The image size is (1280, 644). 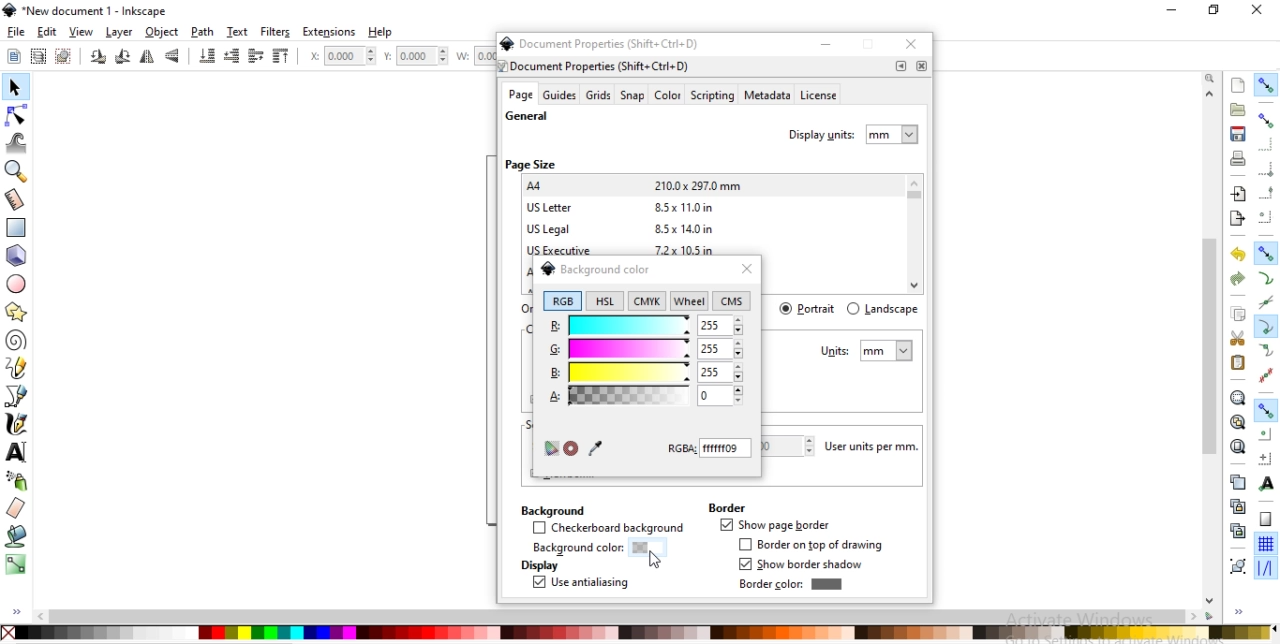 What do you see at coordinates (882, 309) in the screenshot?
I see `landscape` at bounding box center [882, 309].